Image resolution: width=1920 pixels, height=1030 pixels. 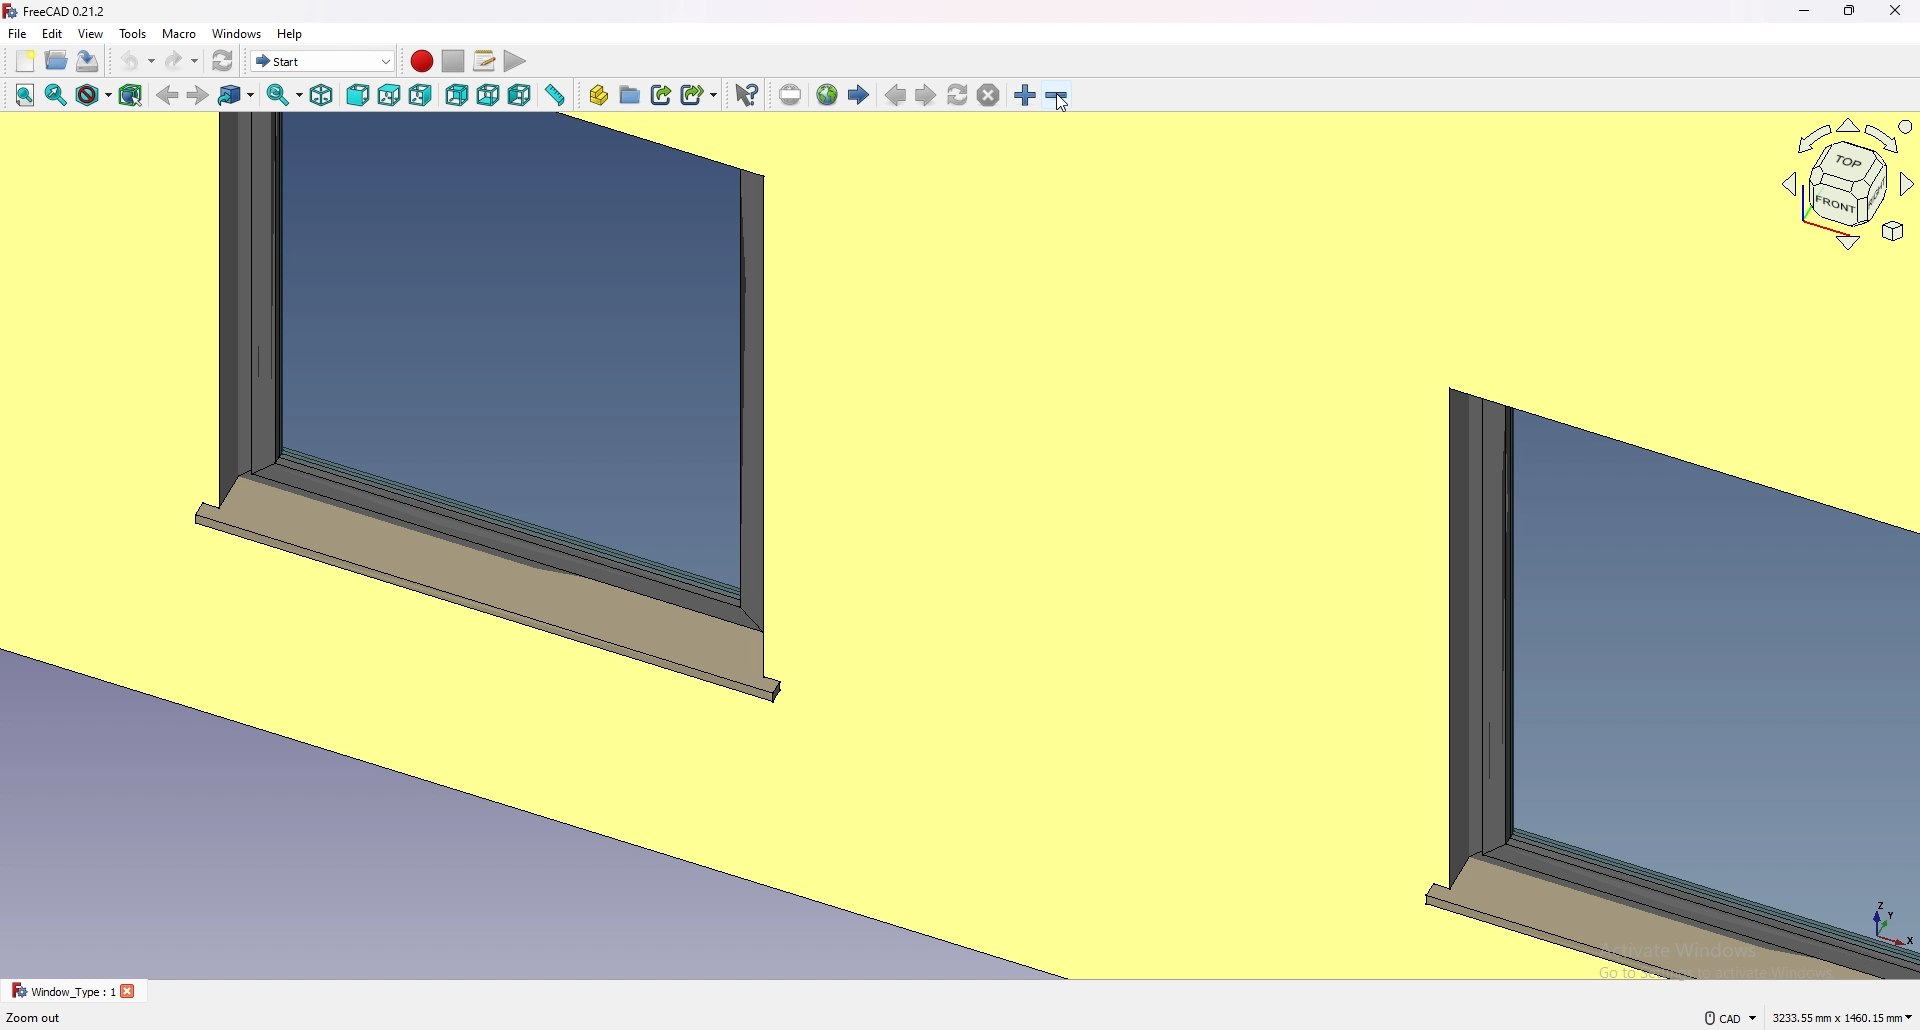 I want to click on execute macro, so click(x=517, y=62).